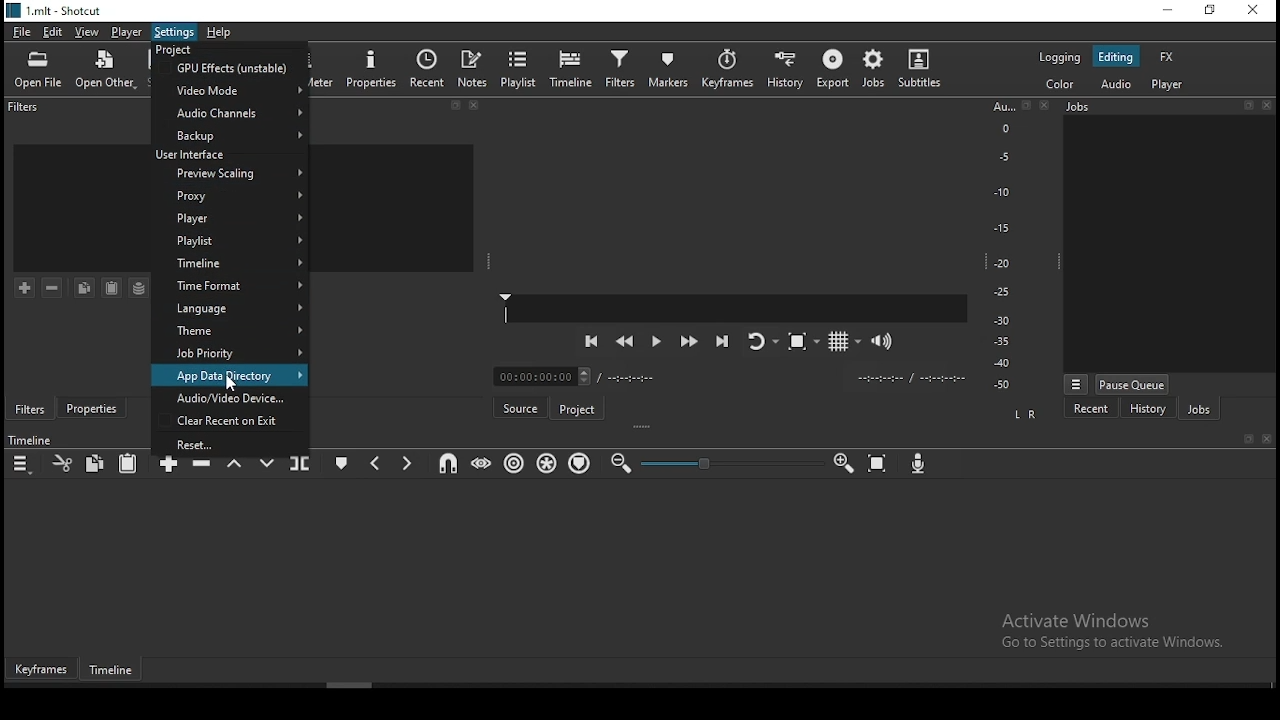  What do you see at coordinates (231, 218) in the screenshot?
I see `player` at bounding box center [231, 218].